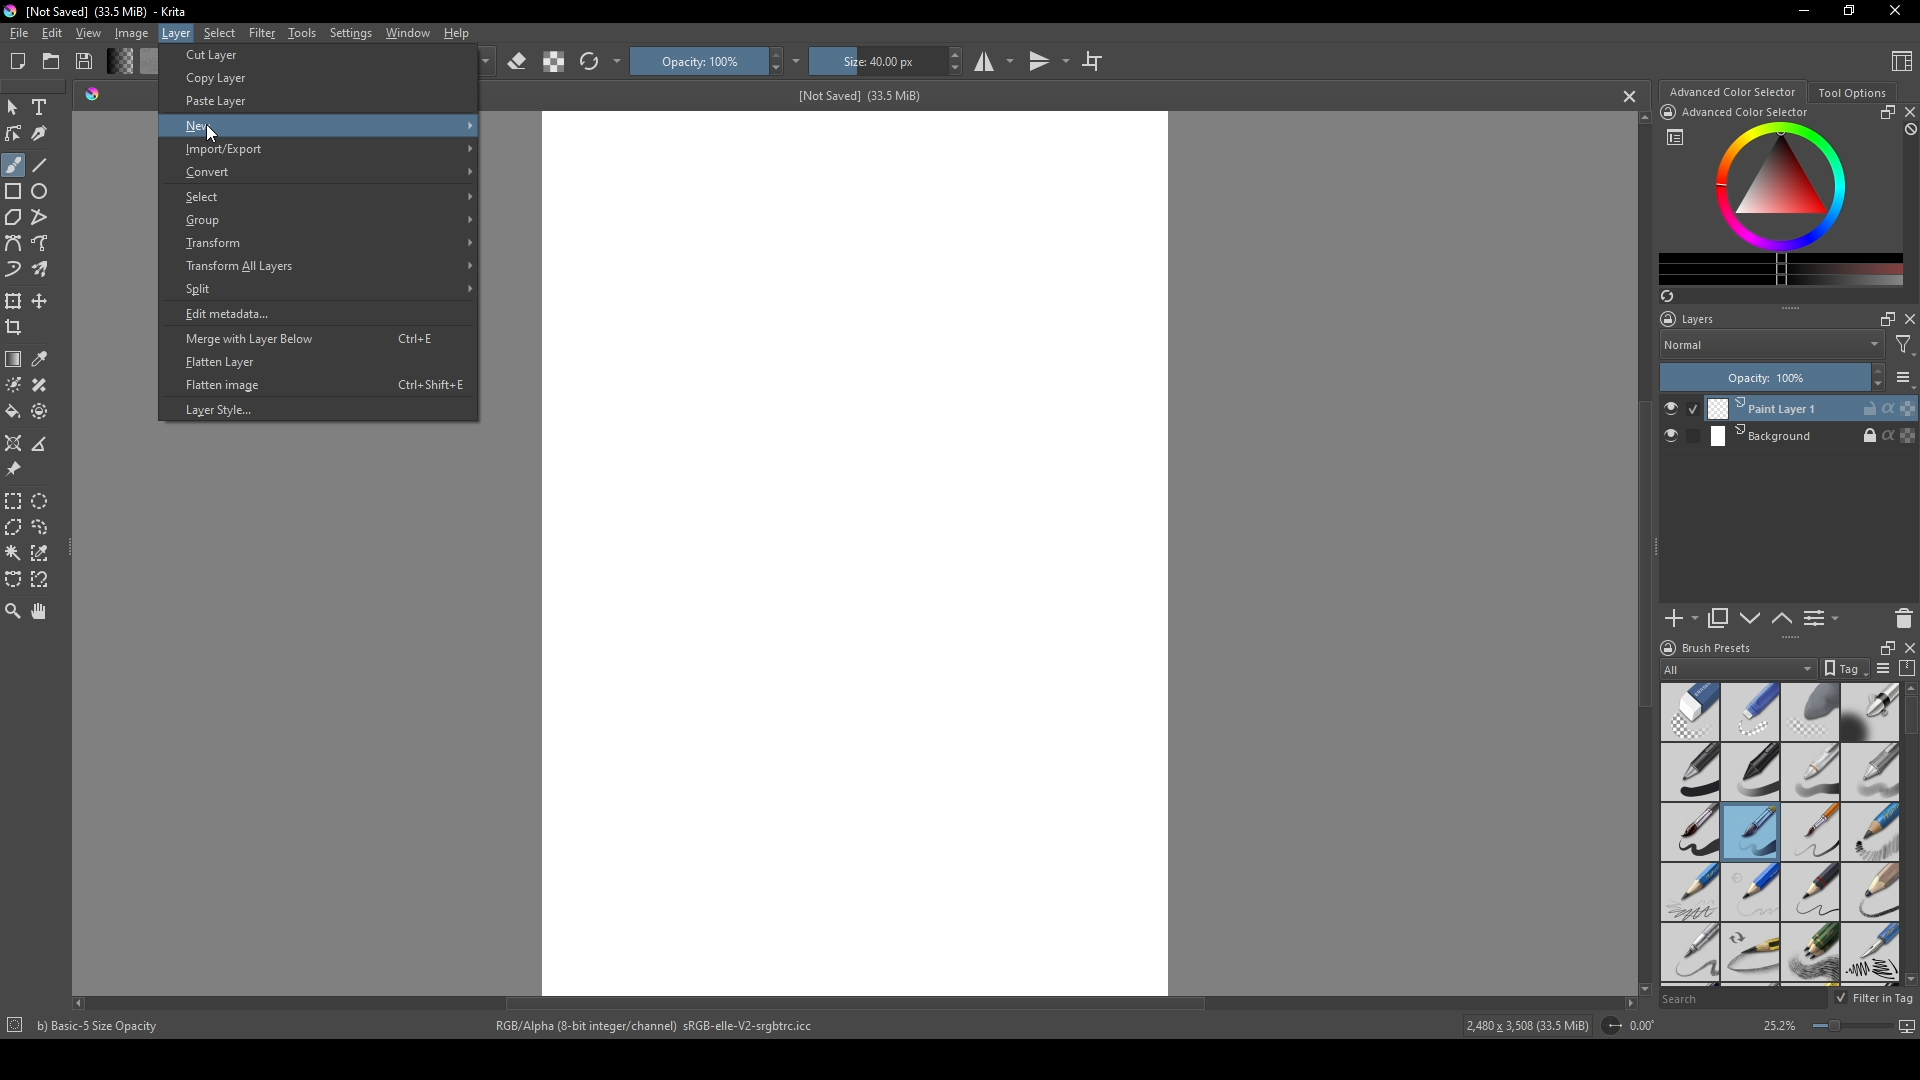 Image resolution: width=1920 pixels, height=1080 pixels. I want to click on Filter, so click(261, 33).